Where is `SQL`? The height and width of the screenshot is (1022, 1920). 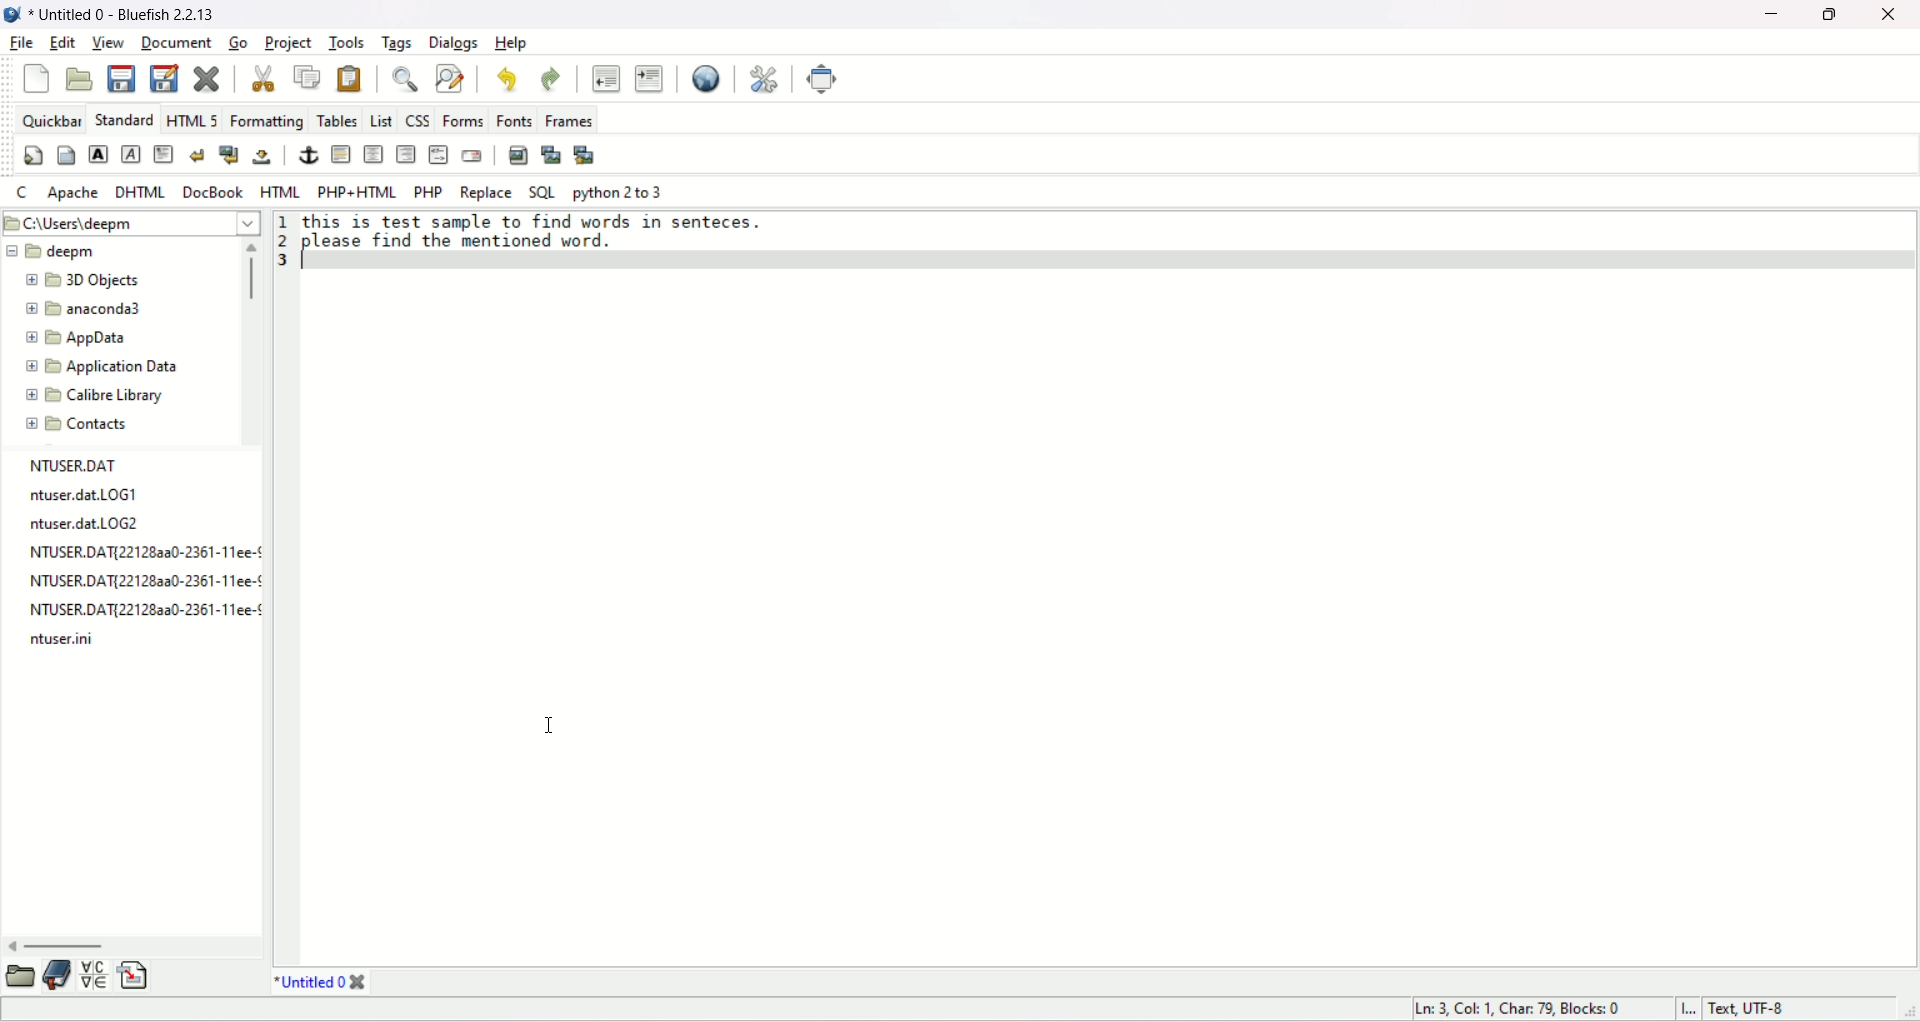 SQL is located at coordinates (542, 192).